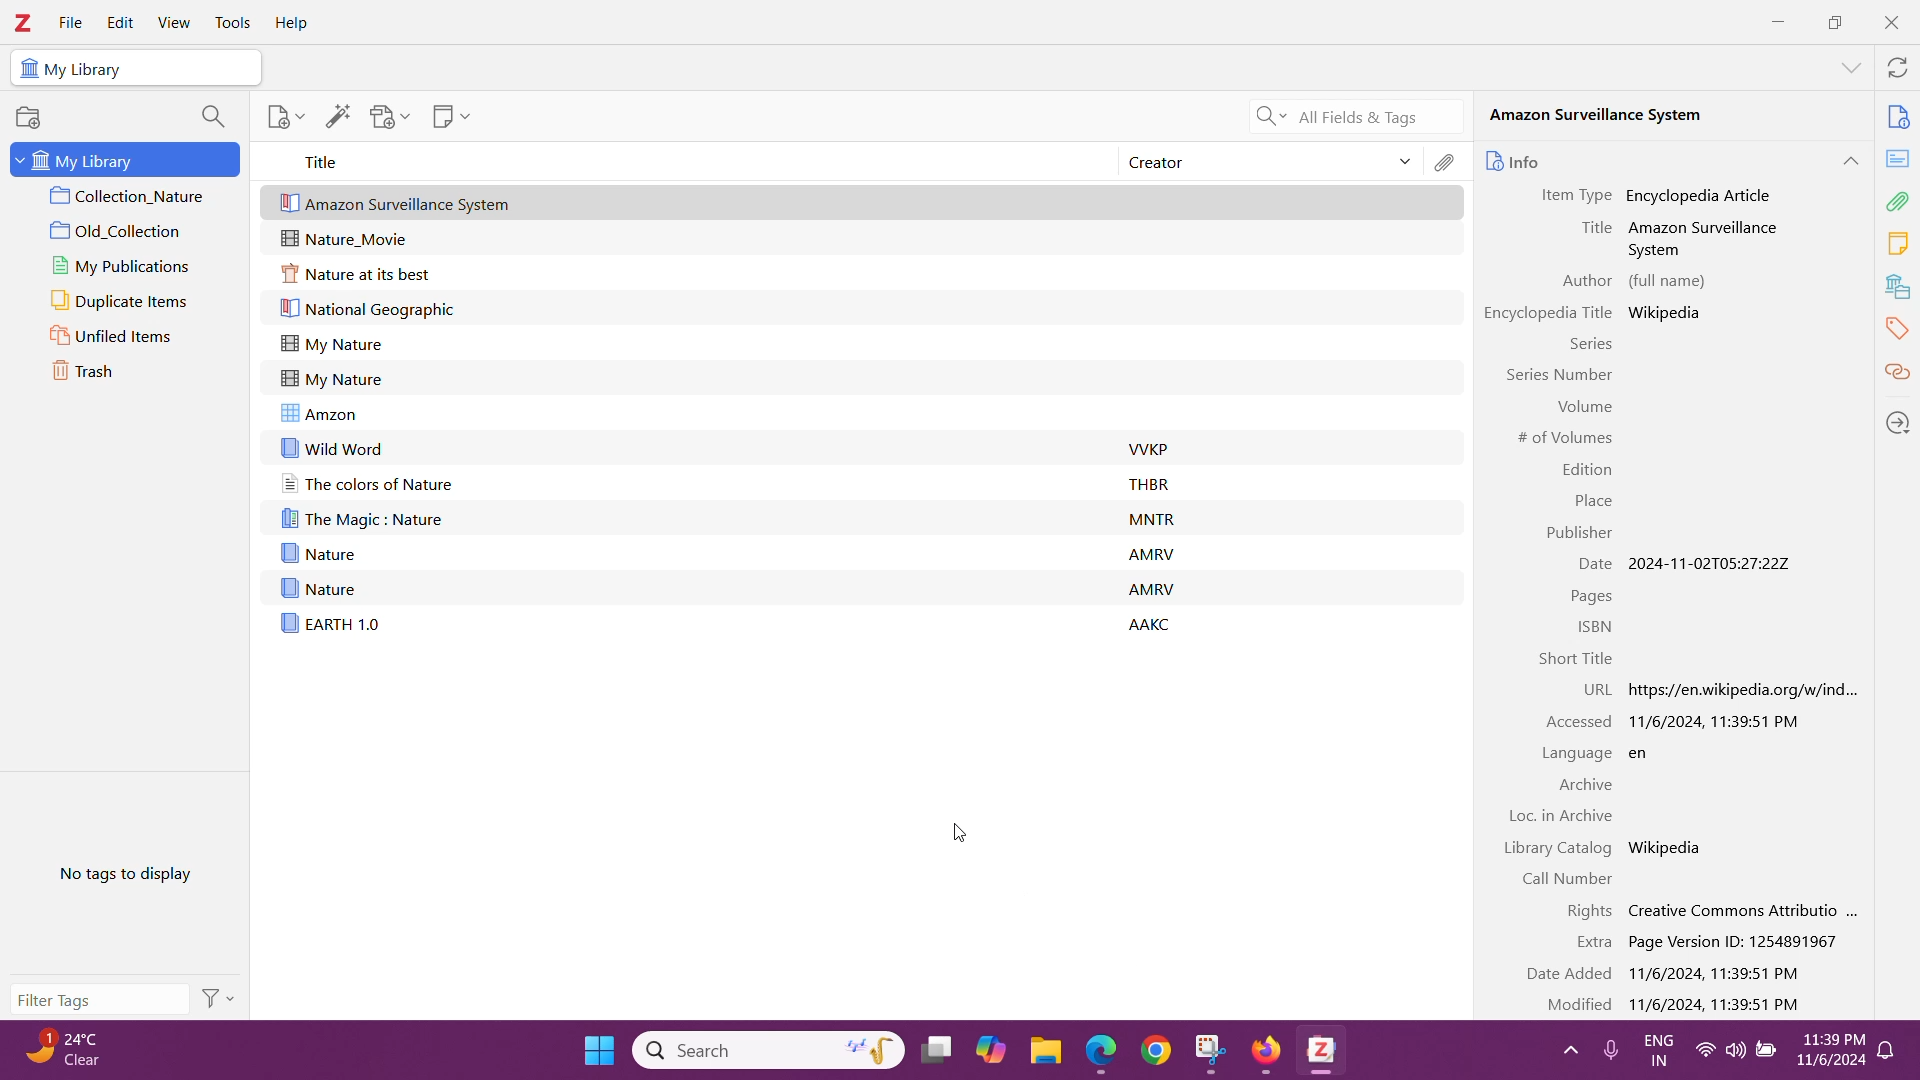 The image size is (1920, 1080). What do you see at coordinates (1592, 344) in the screenshot?
I see `Series` at bounding box center [1592, 344].